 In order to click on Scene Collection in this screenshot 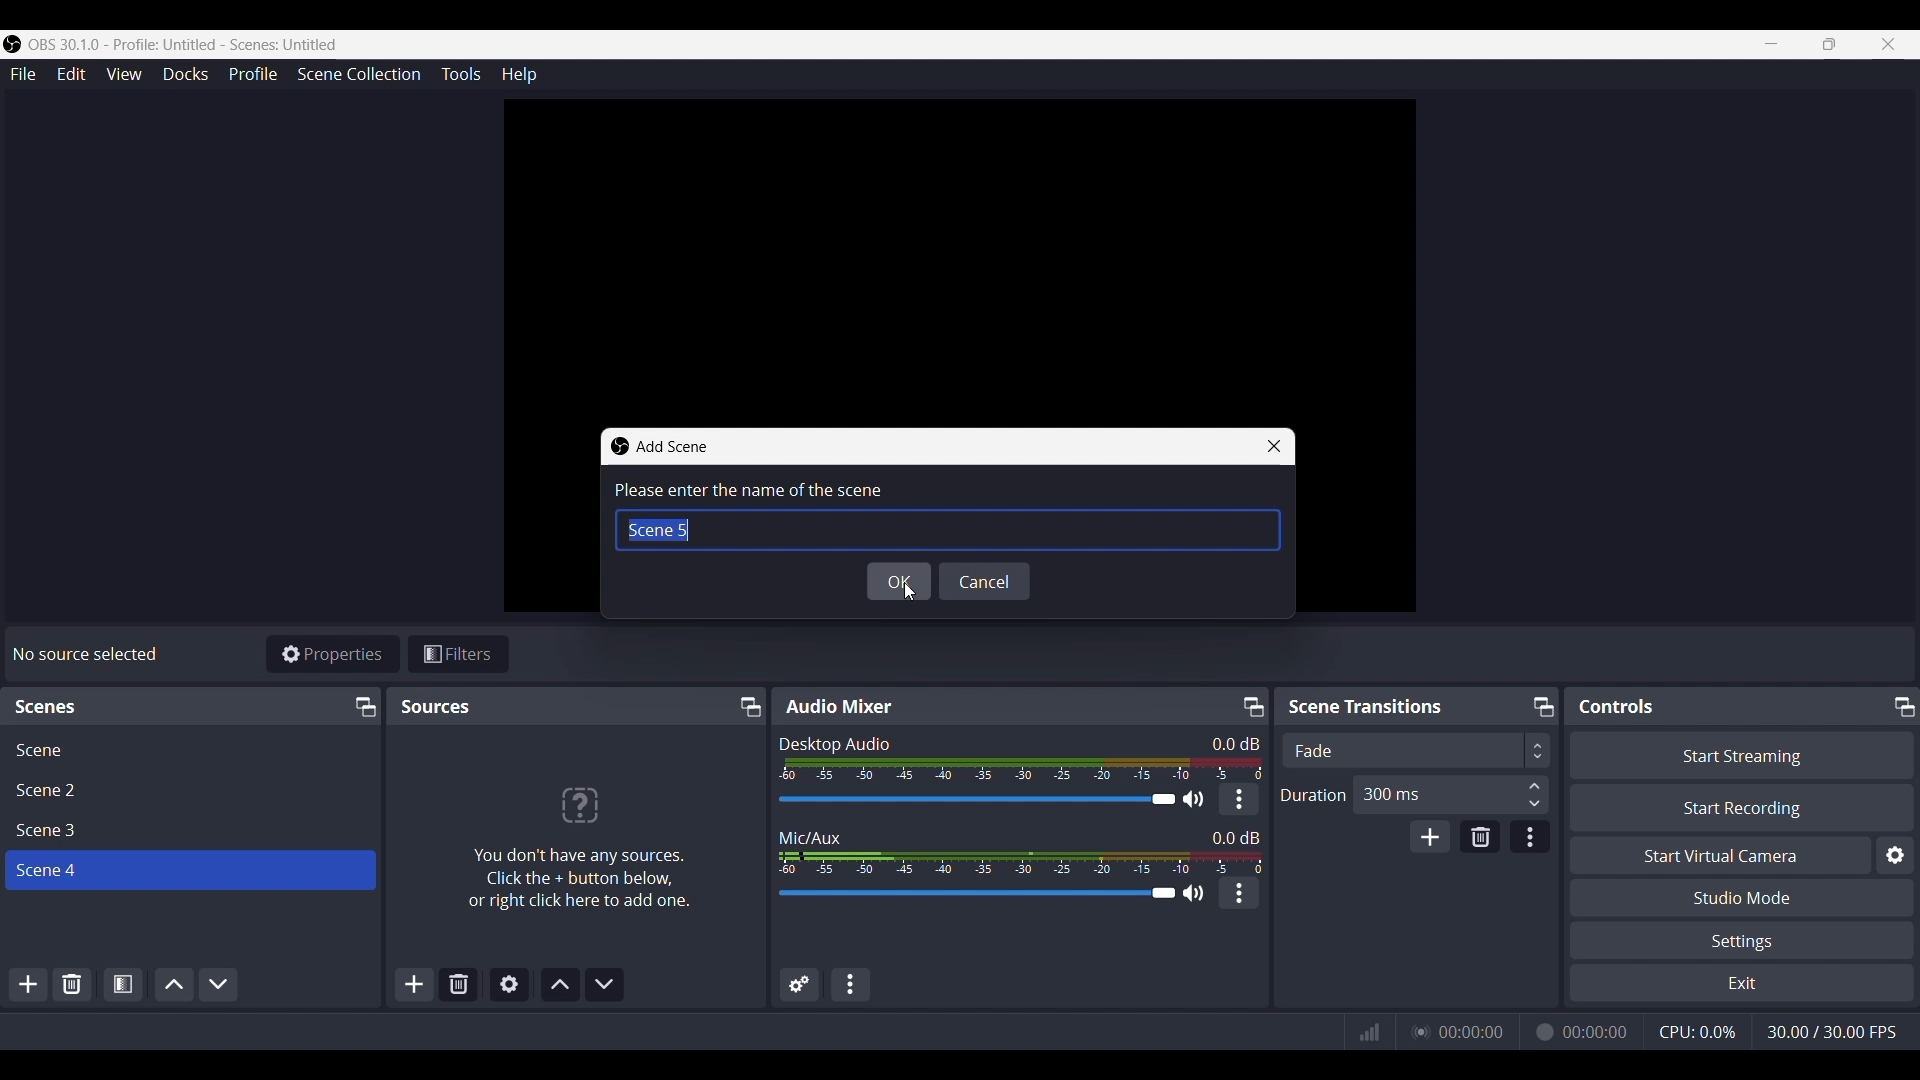, I will do `click(359, 75)`.